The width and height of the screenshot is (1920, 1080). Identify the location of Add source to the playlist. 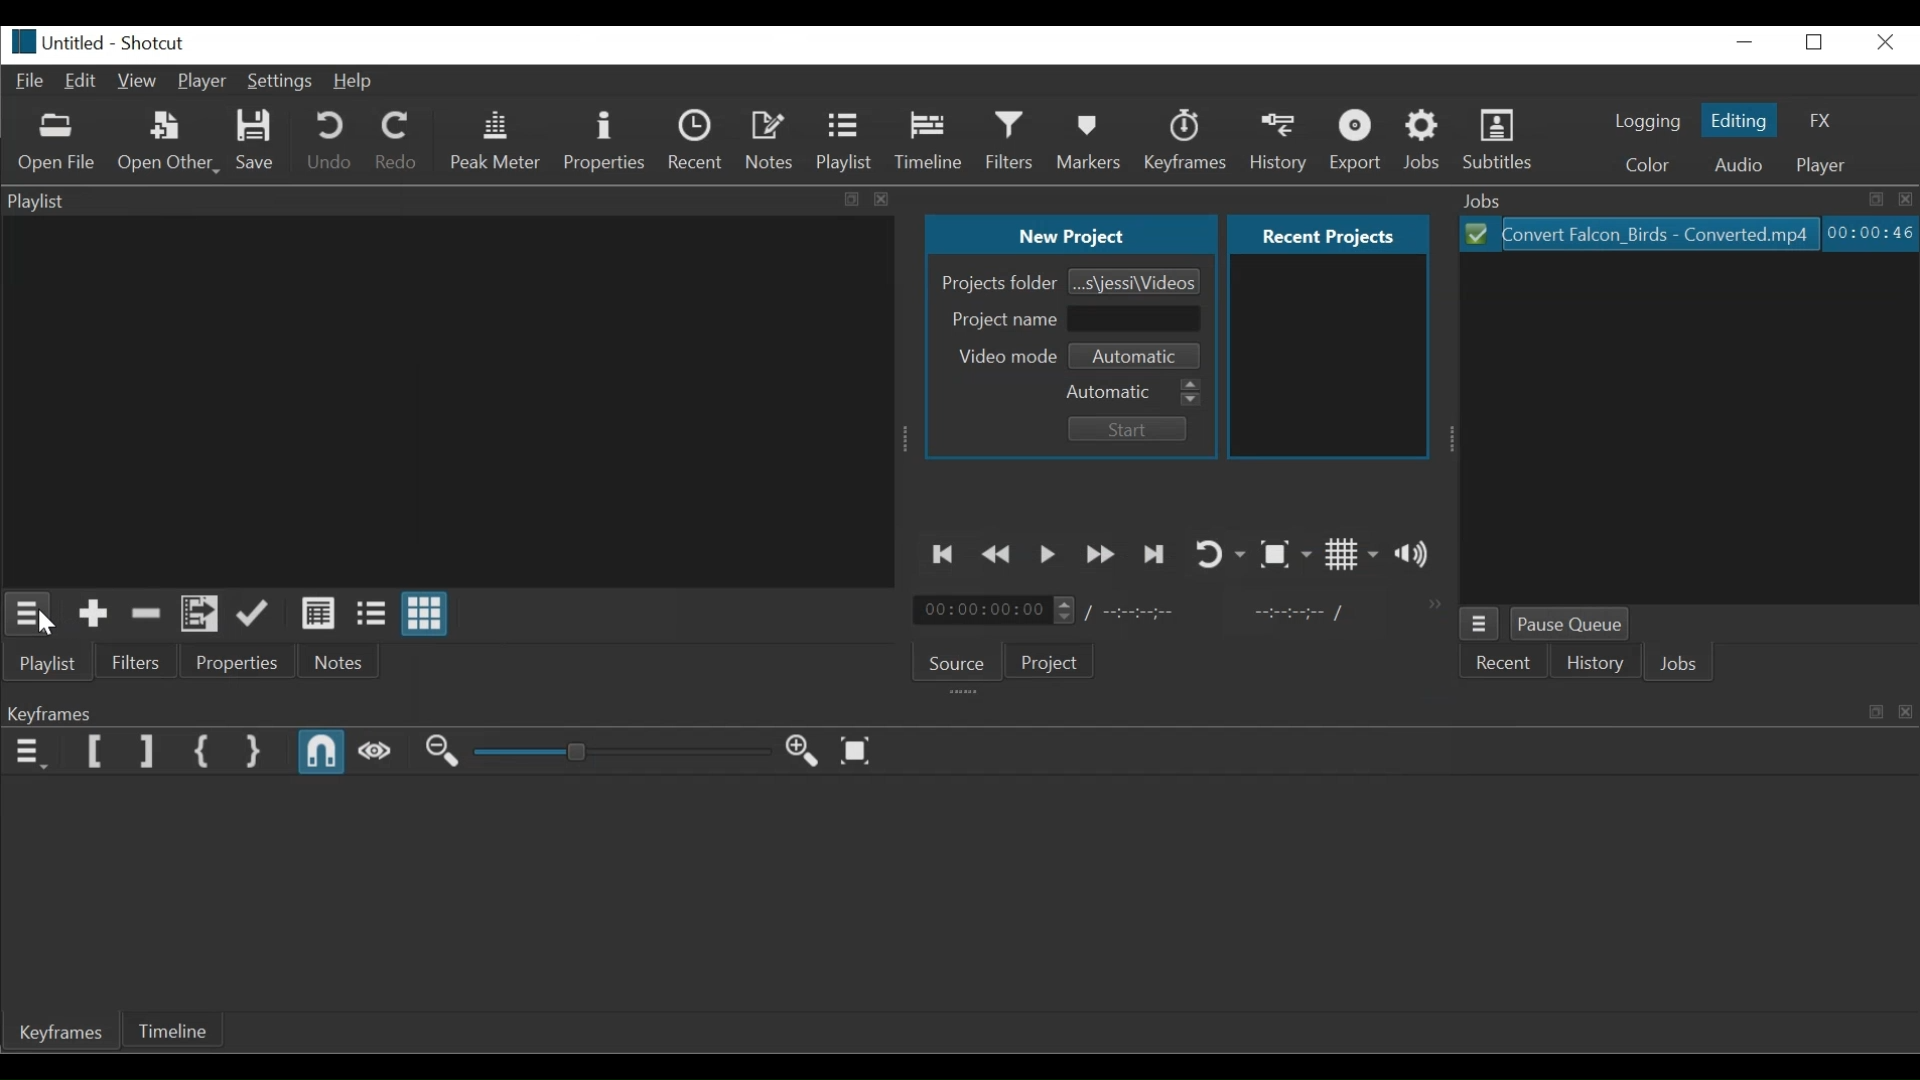
(94, 613).